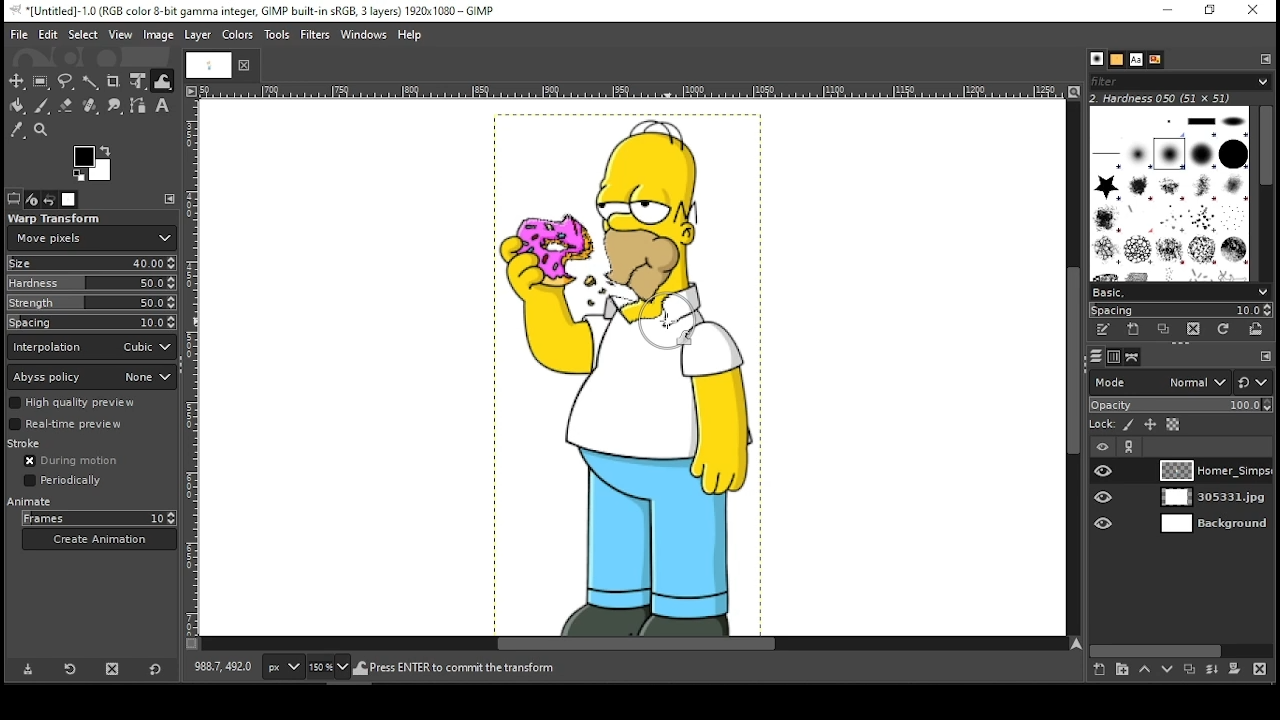  What do you see at coordinates (68, 103) in the screenshot?
I see `erase tool` at bounding box center [68, 103].